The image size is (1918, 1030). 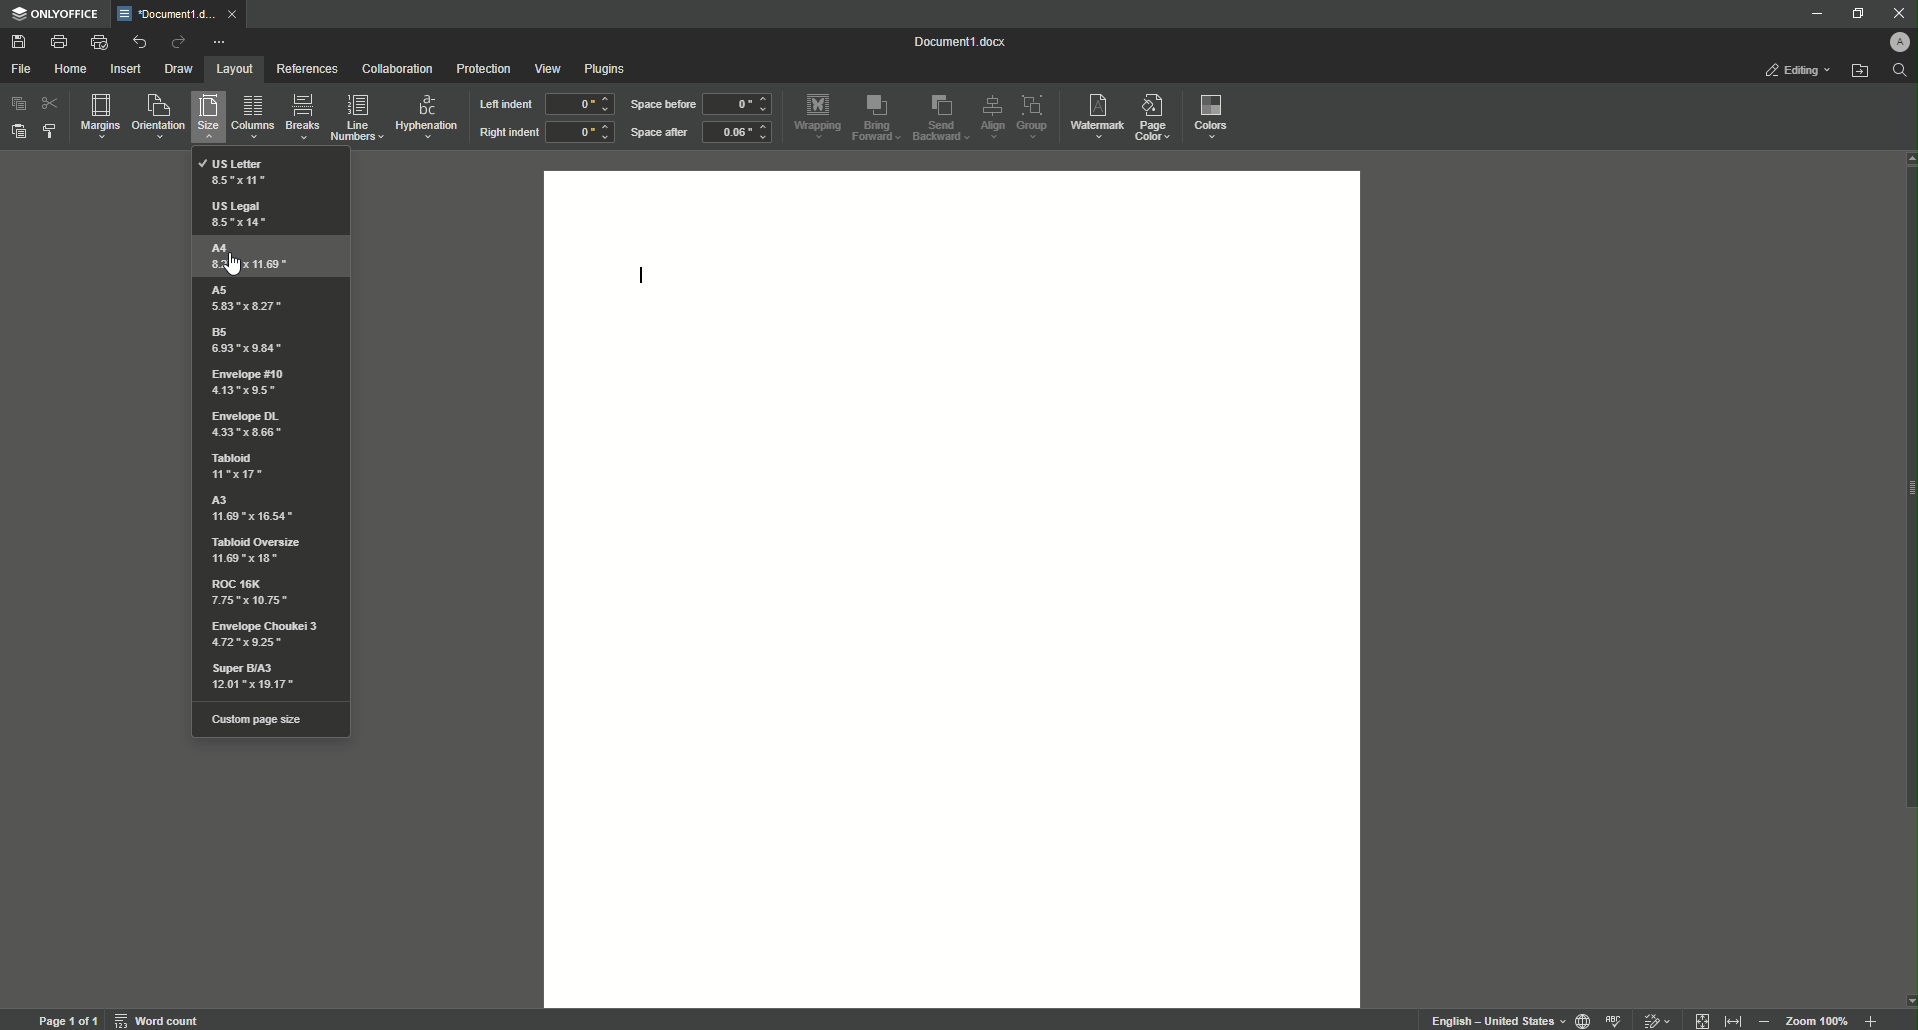 I want to click on Left indent, so click(x=504, y=105).